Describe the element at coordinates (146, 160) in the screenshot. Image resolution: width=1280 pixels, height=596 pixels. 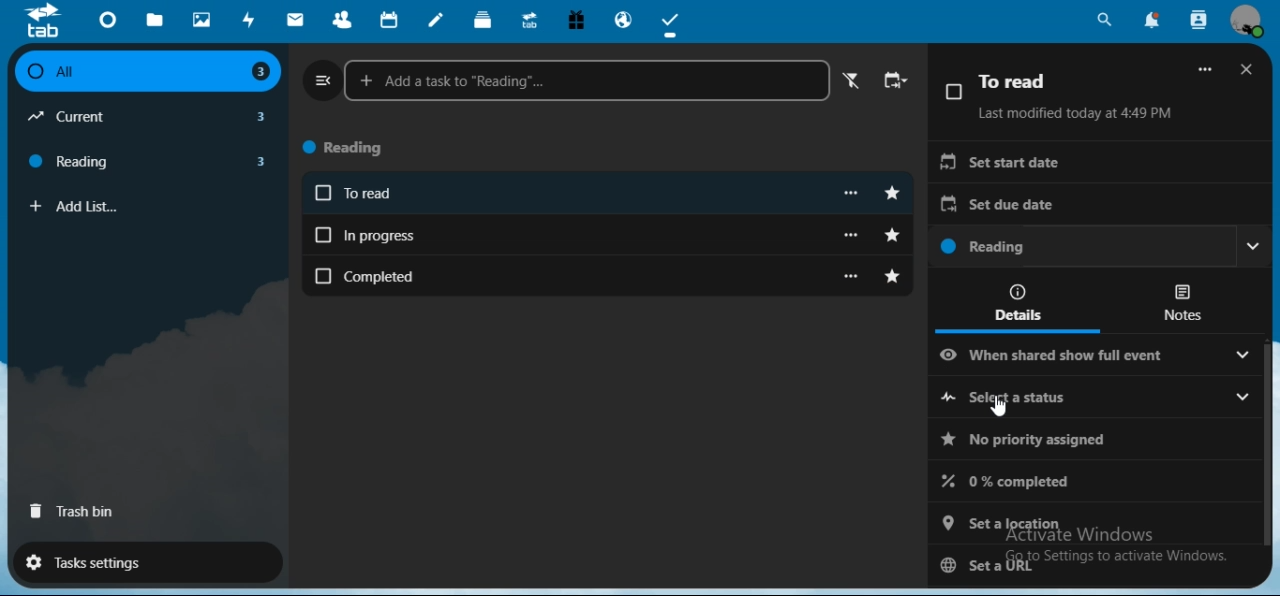
I see `reading` at that location.